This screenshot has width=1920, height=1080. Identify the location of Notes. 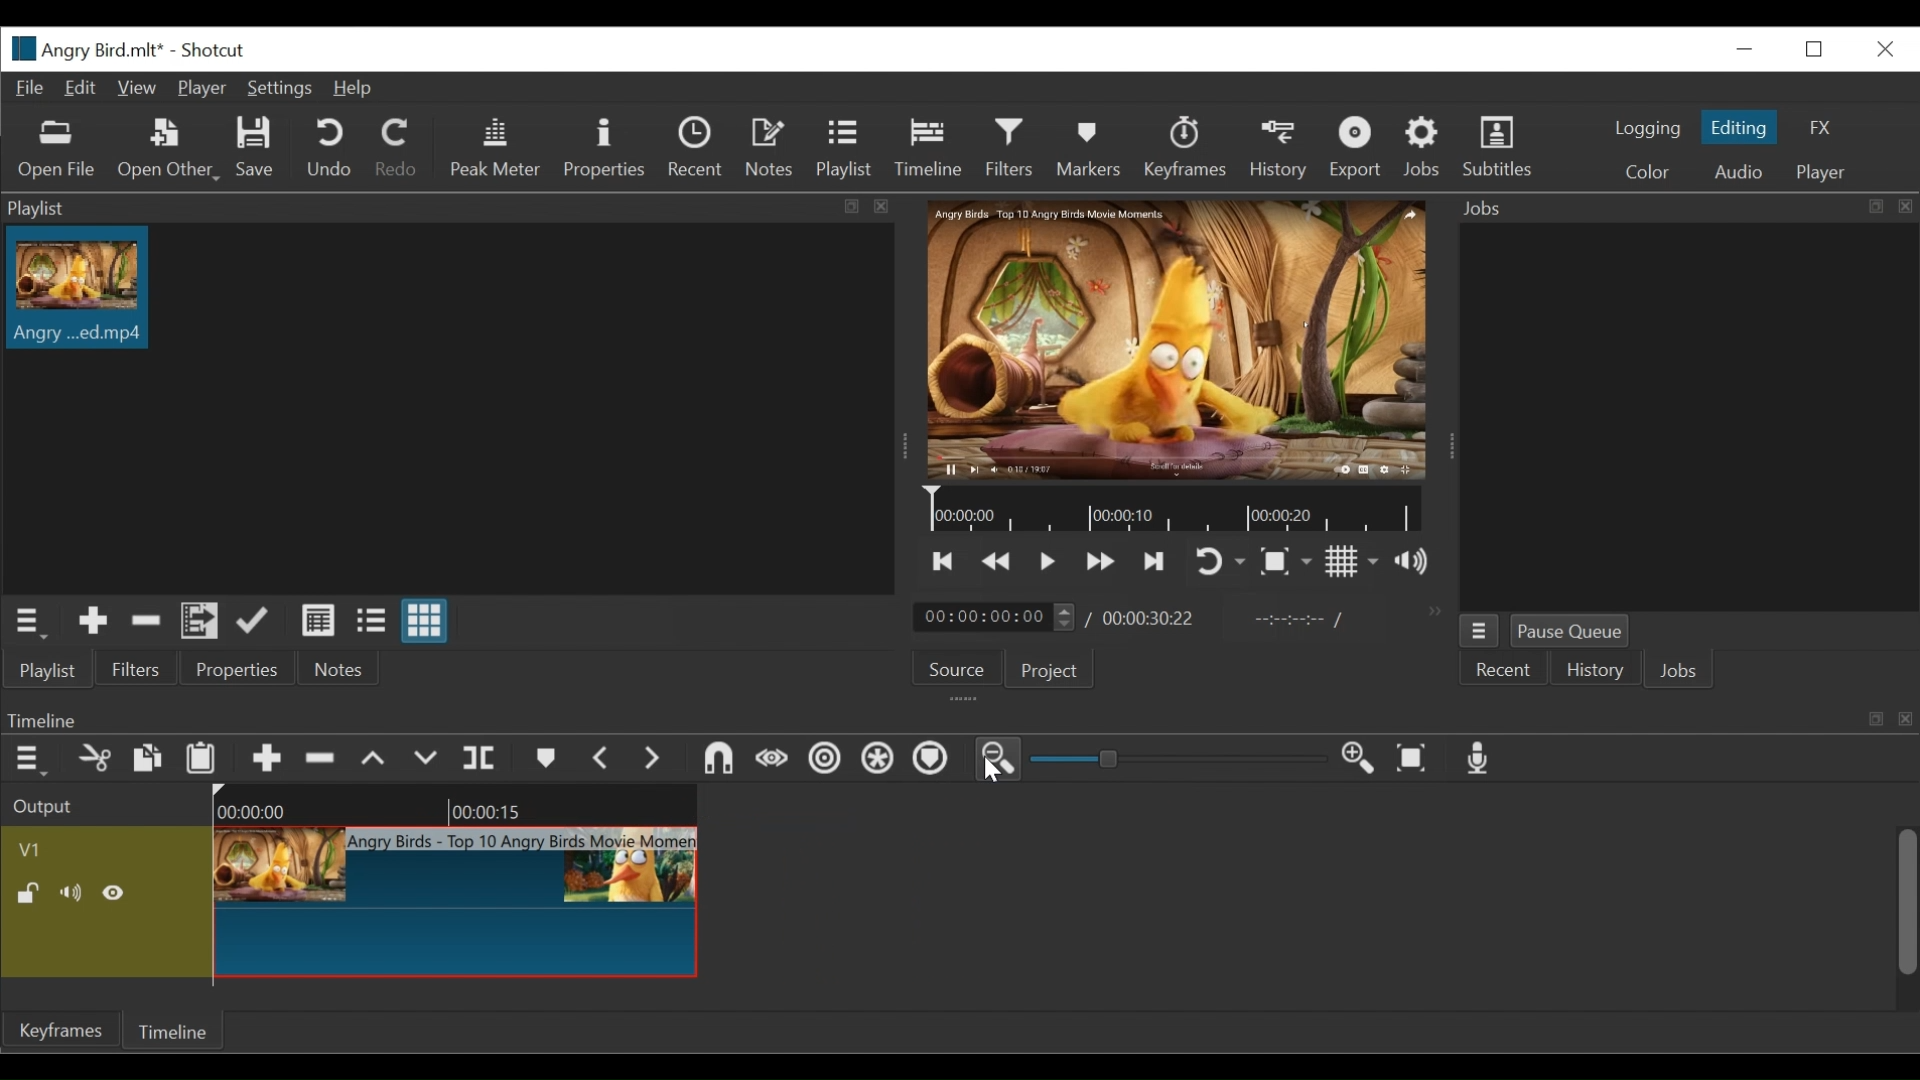
(335, 669).